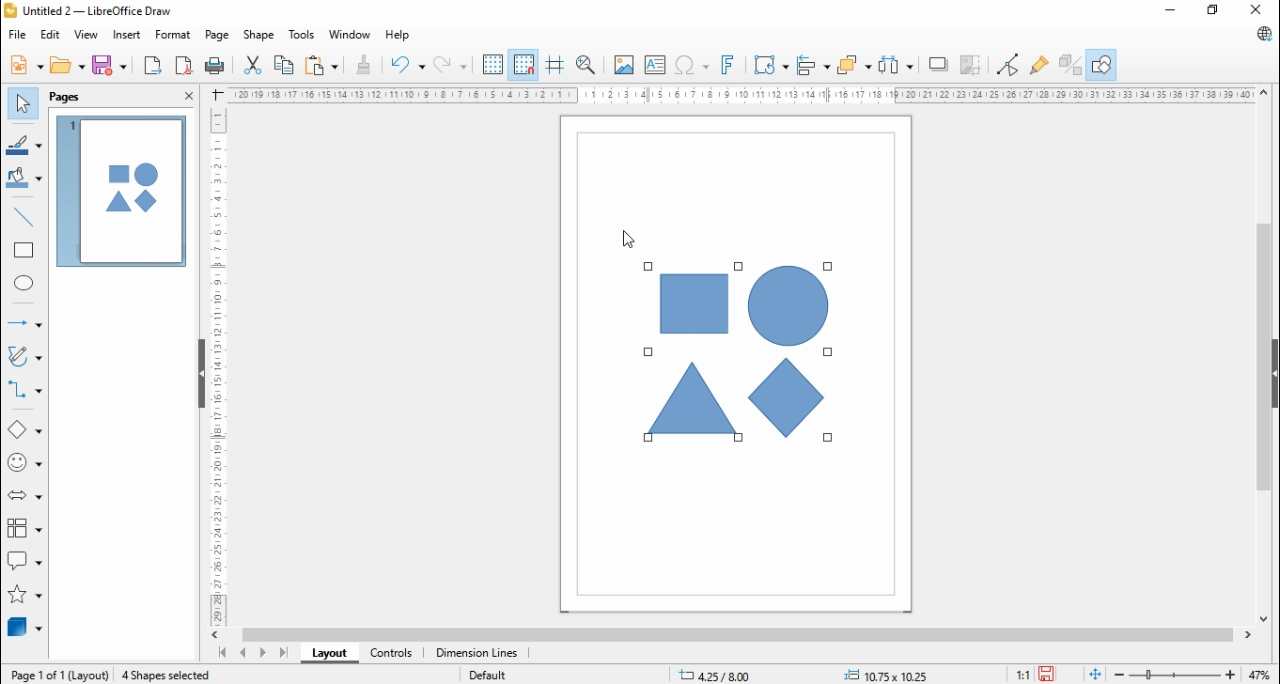 The height and width of the screenshot is (684, 1280). I want to click on next page, so click(262, 653).